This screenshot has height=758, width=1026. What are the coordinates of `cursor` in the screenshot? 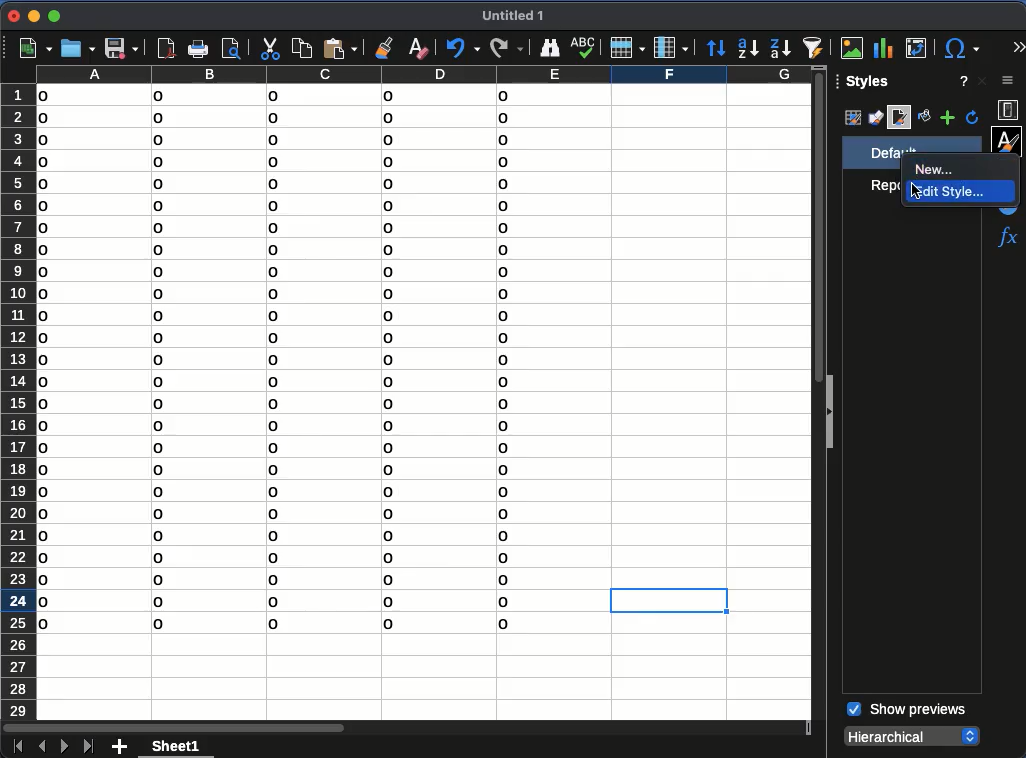 It's located at (915, 191).